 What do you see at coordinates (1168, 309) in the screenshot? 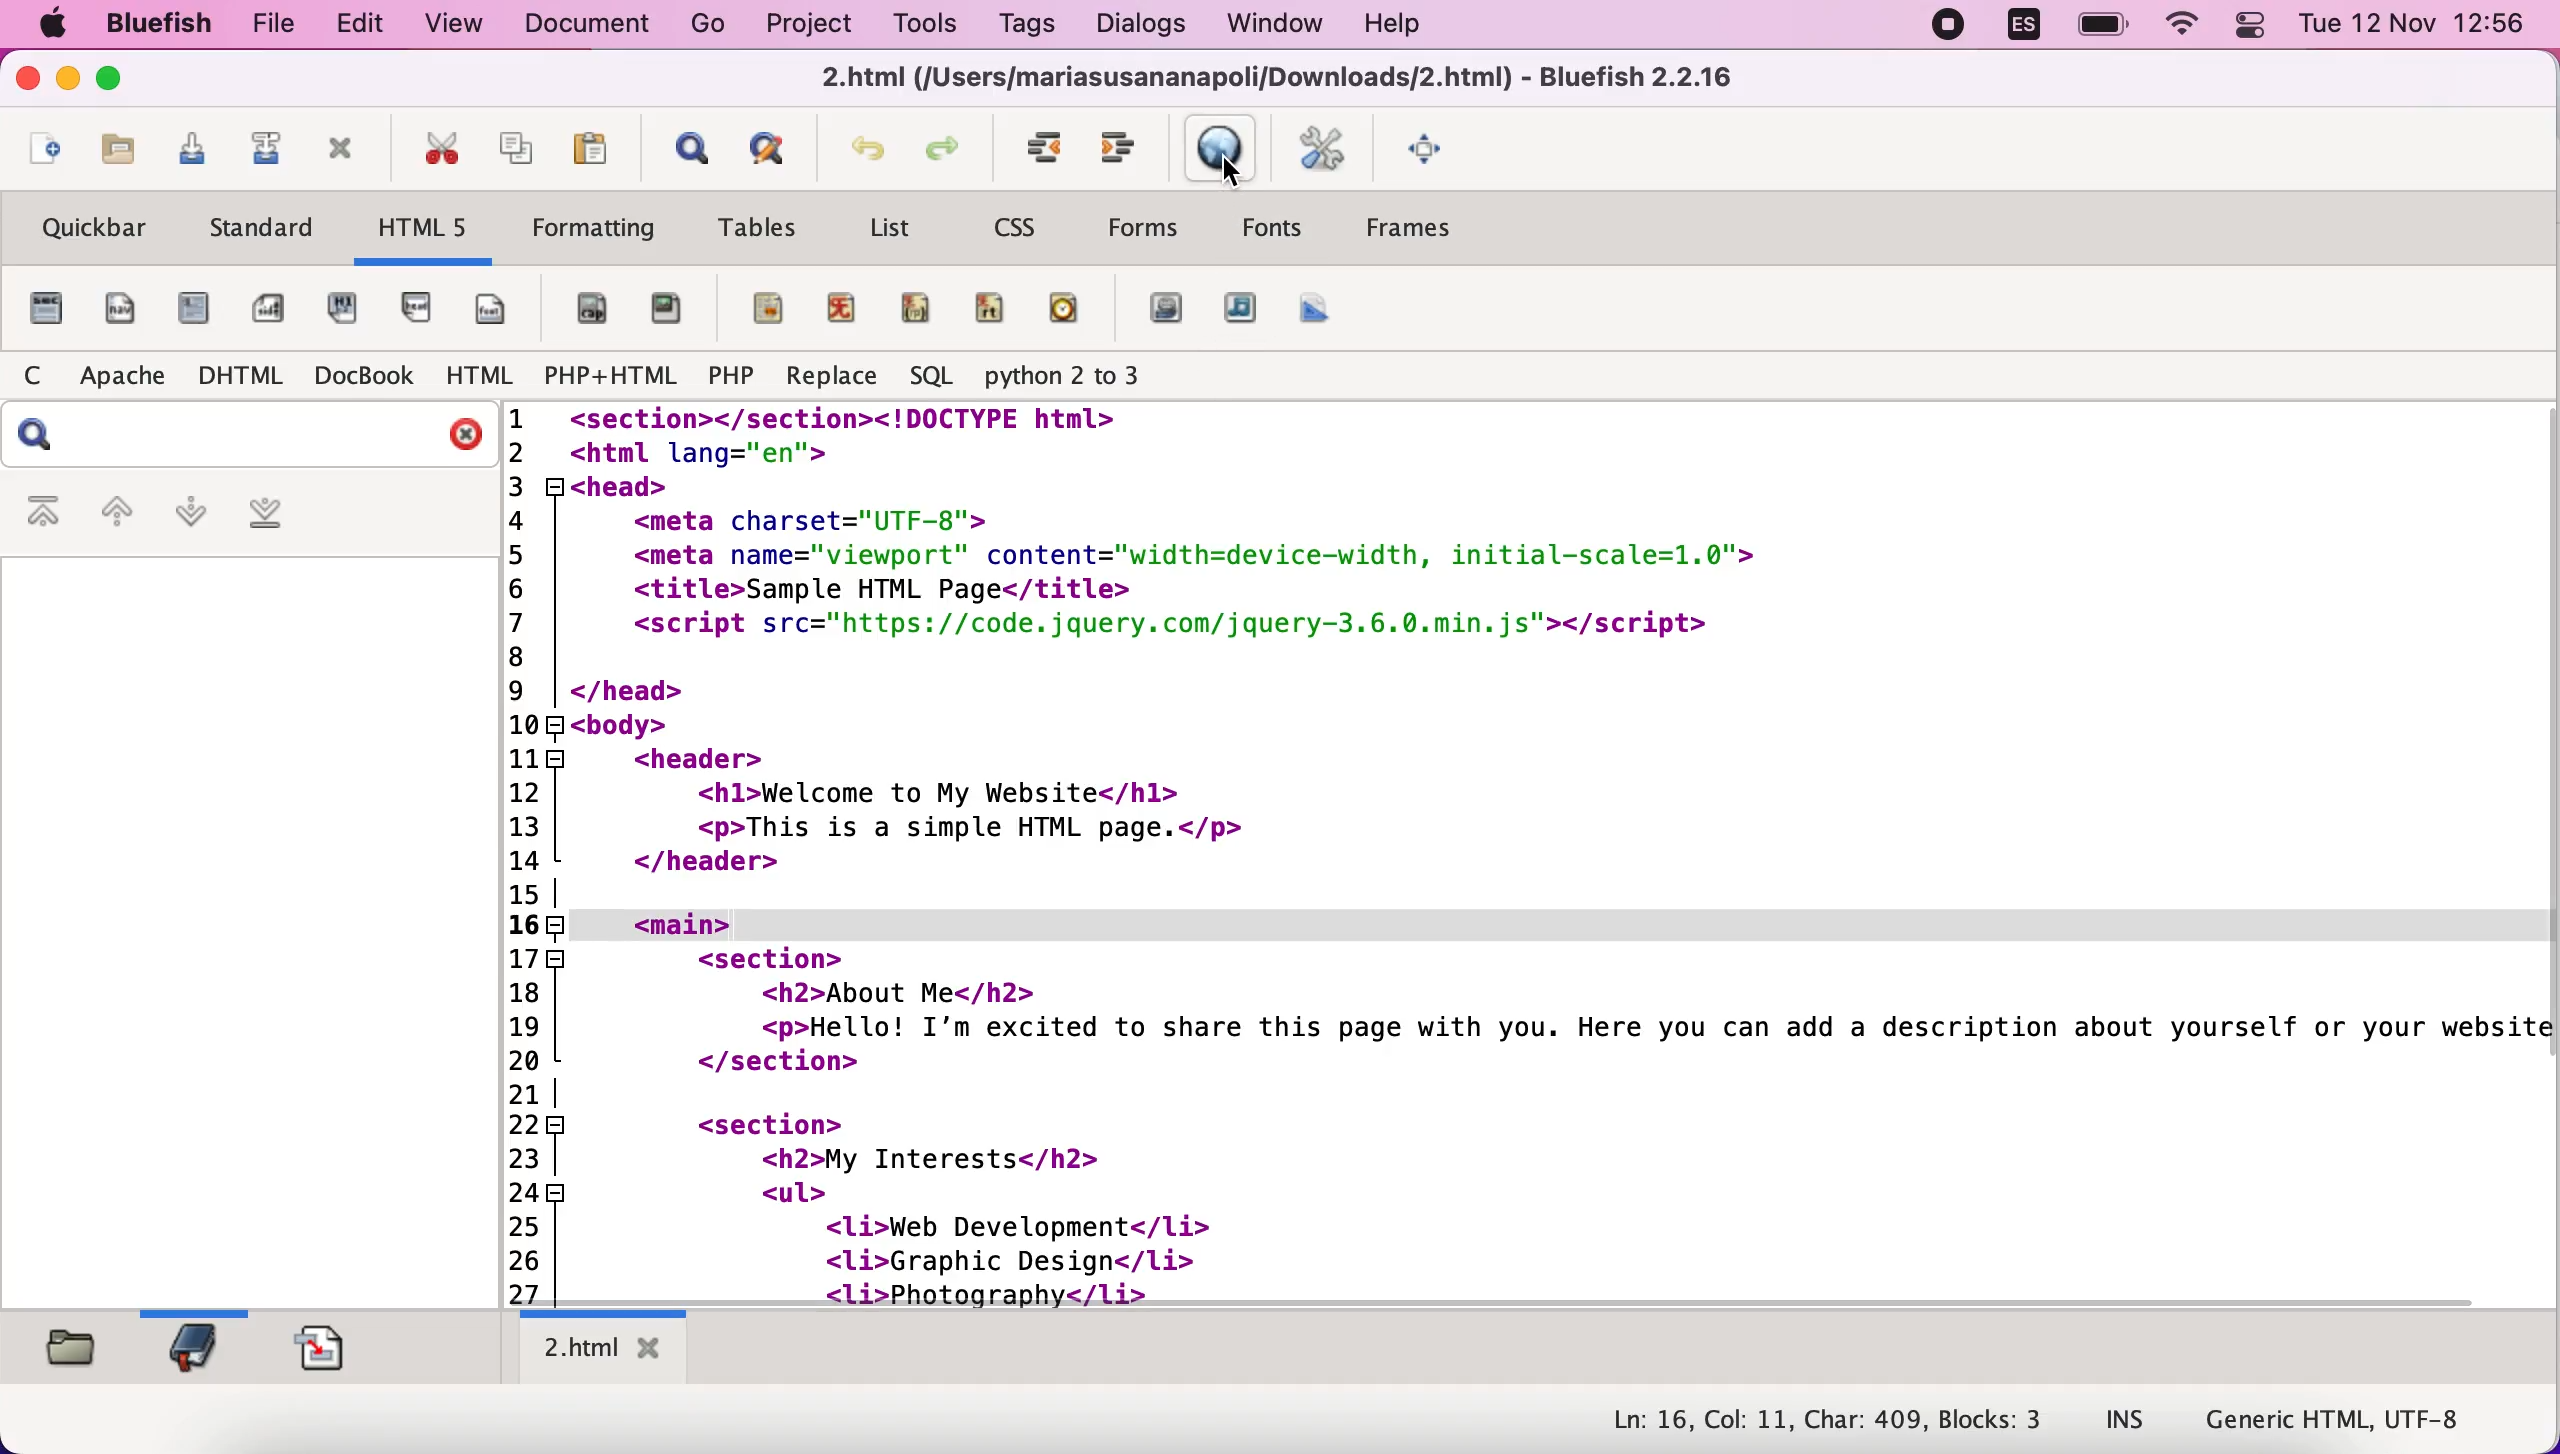
I see `insert image` at bounding box center [1168, 309].